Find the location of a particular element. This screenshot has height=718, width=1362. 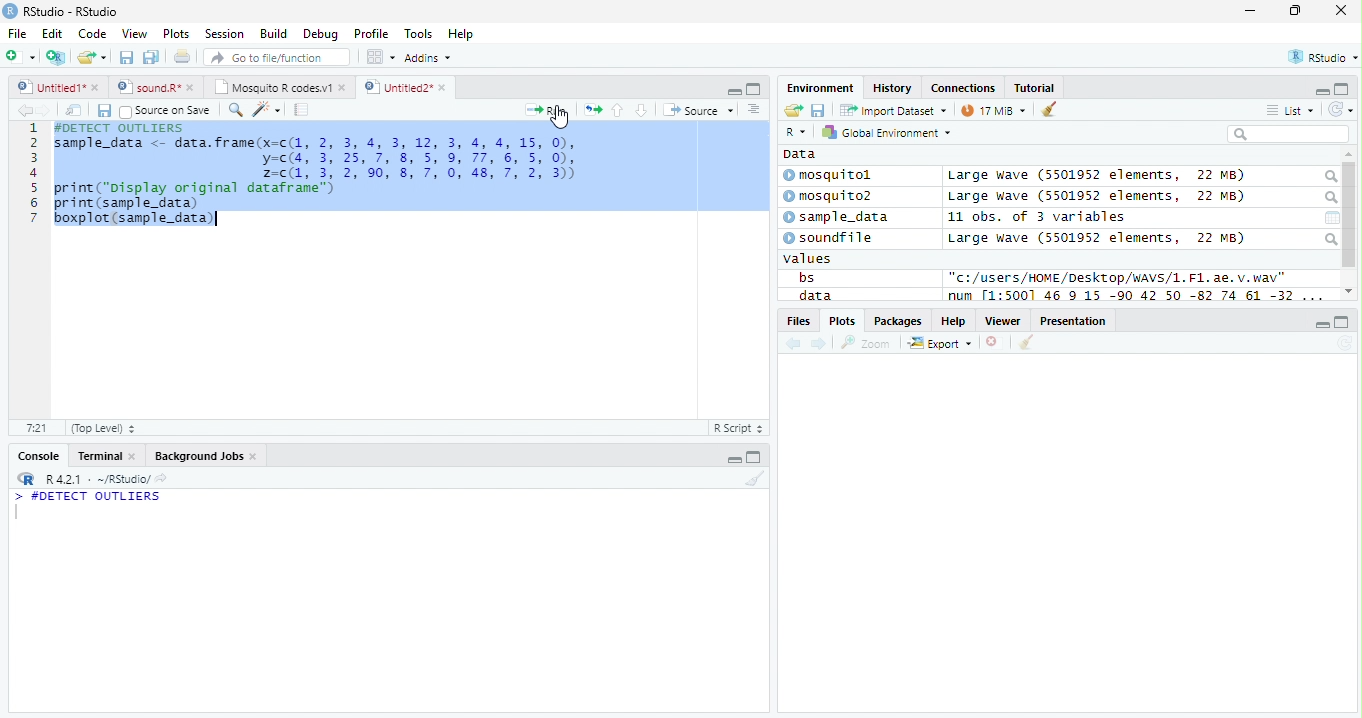

Tools is located at coordinates (418, 35).